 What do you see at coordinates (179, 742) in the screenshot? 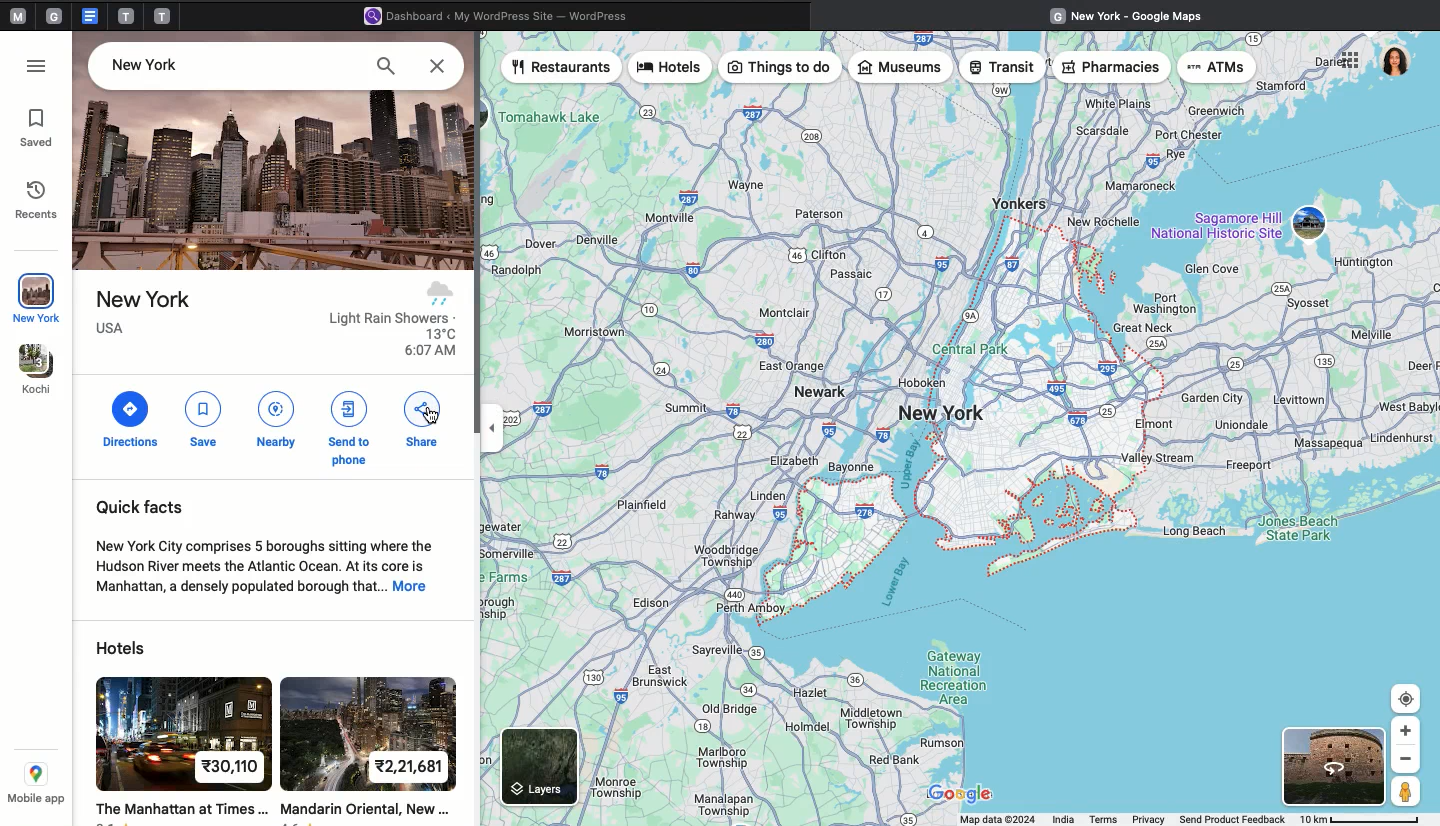
I see `hotel 1` at bounding box center [179, 742].